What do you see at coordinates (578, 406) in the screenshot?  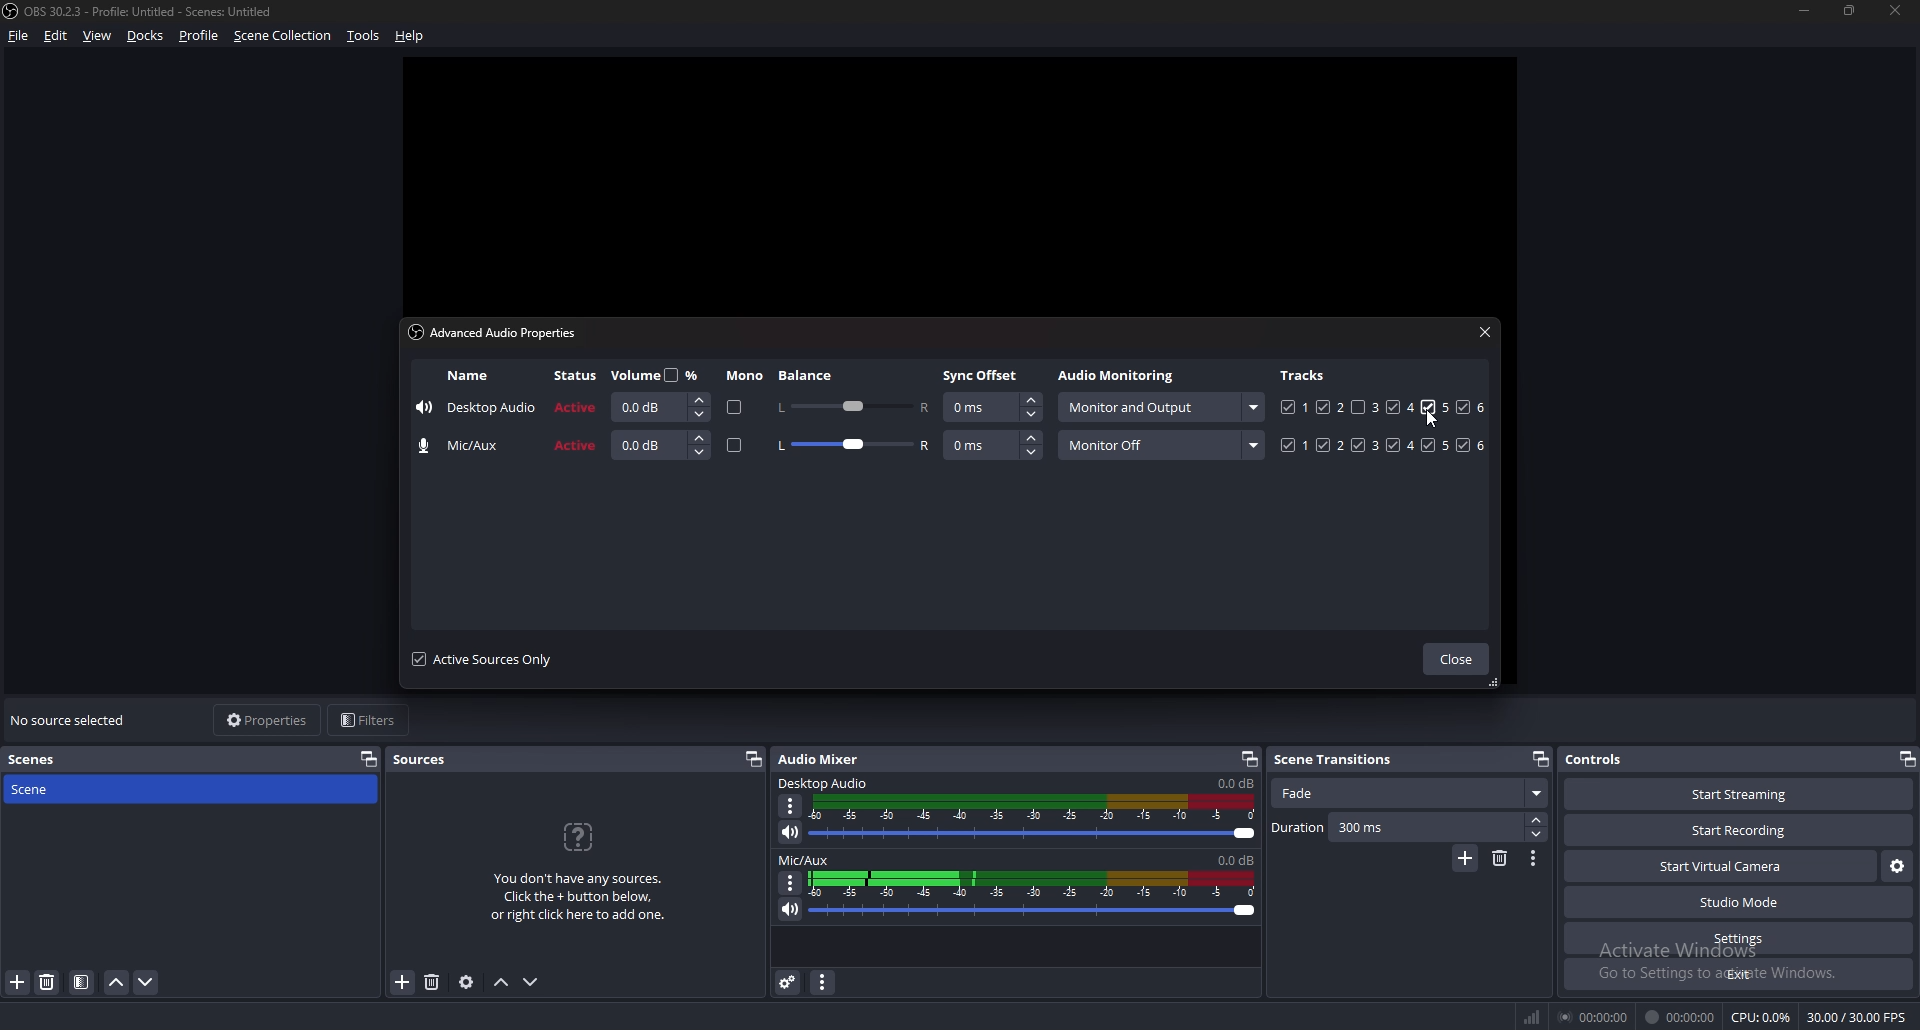 I see `active` at bounding box center [578, 406].